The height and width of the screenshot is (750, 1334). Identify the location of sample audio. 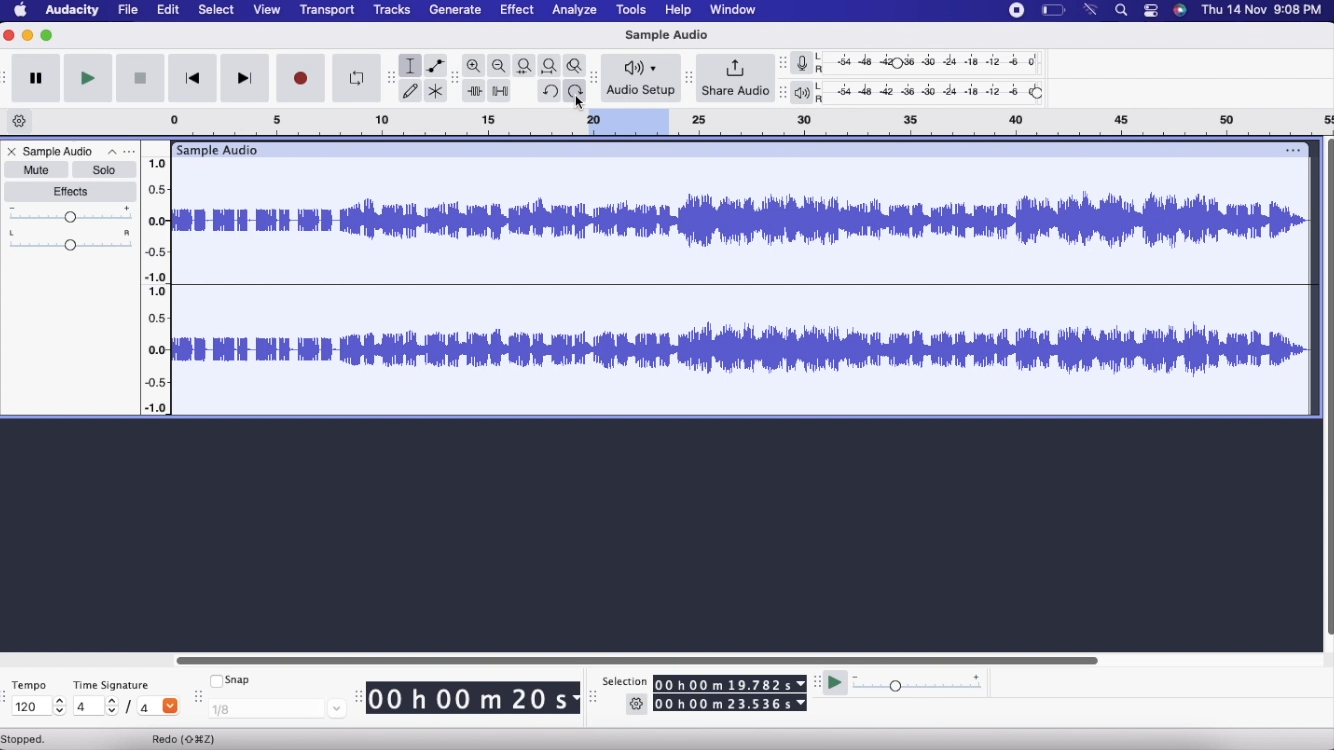
(216, 150).